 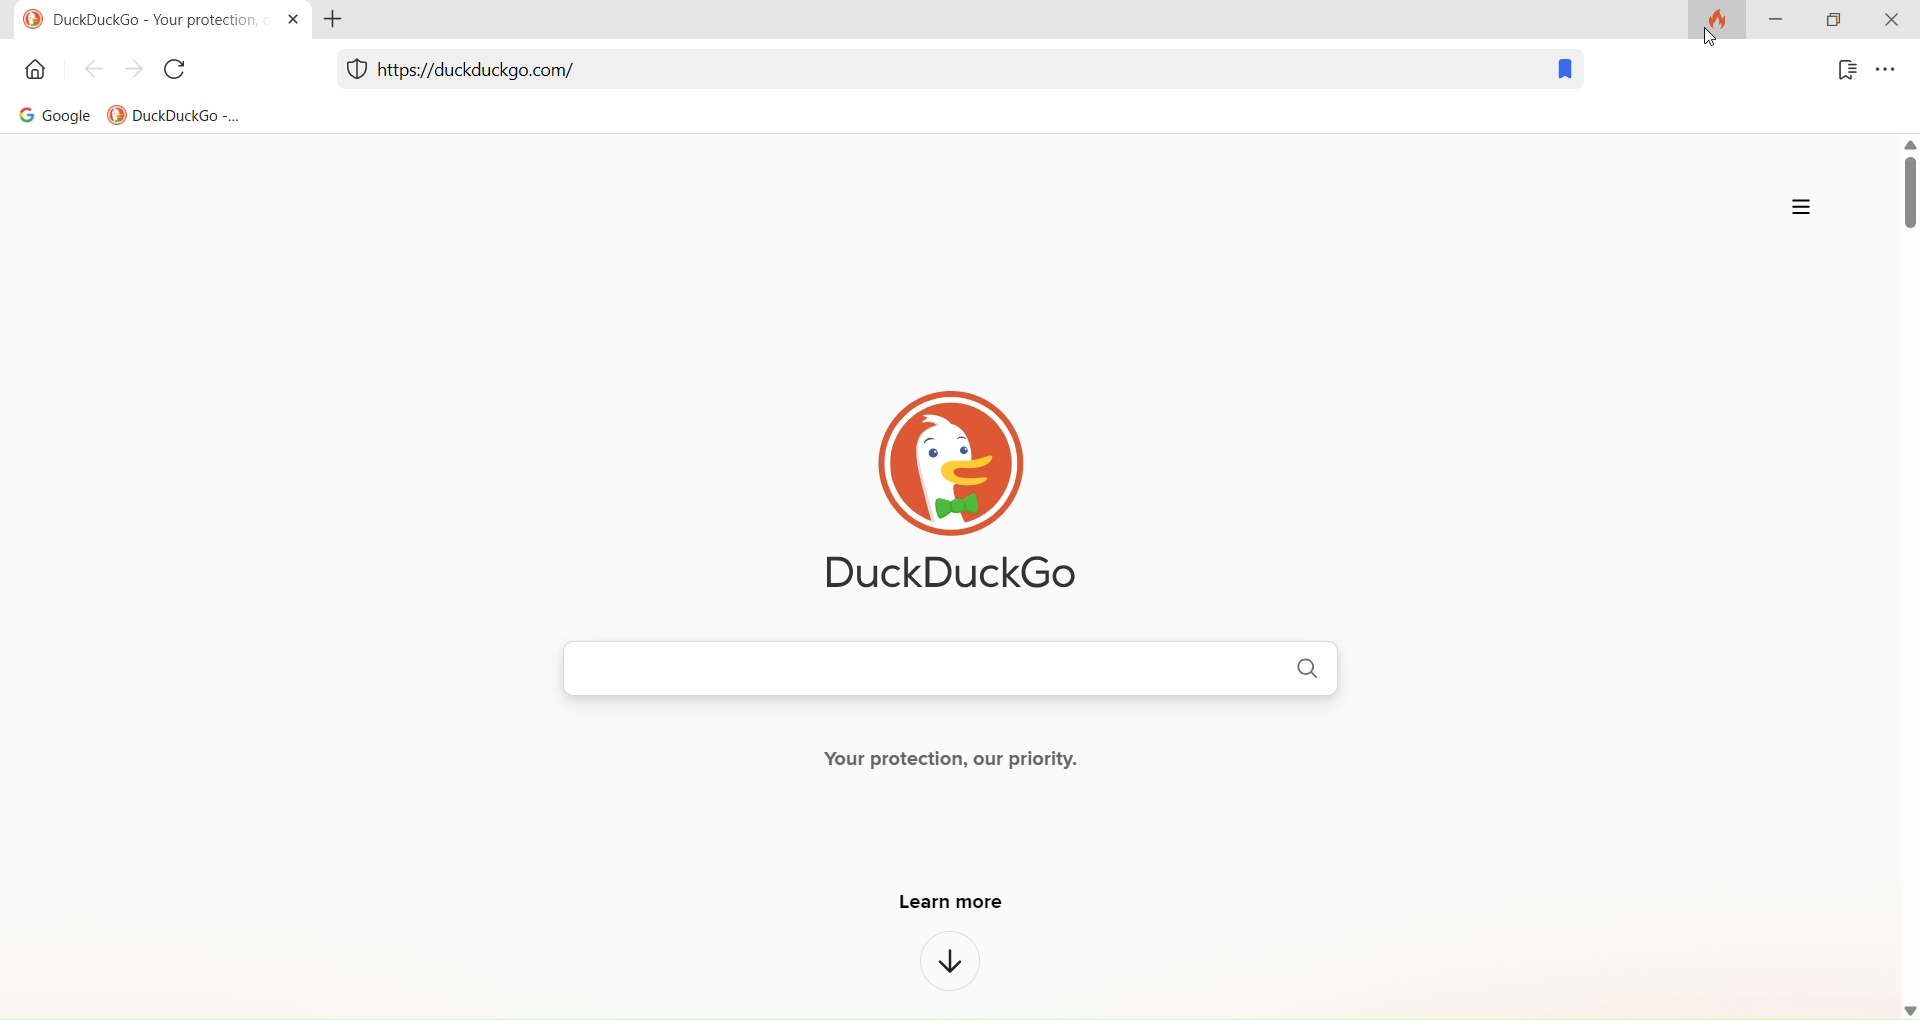 What do you see at coordinates (132, 20) in the screenshot?
I see `DuckDuckGoo - Your protection` at bounding box center [132, 20].